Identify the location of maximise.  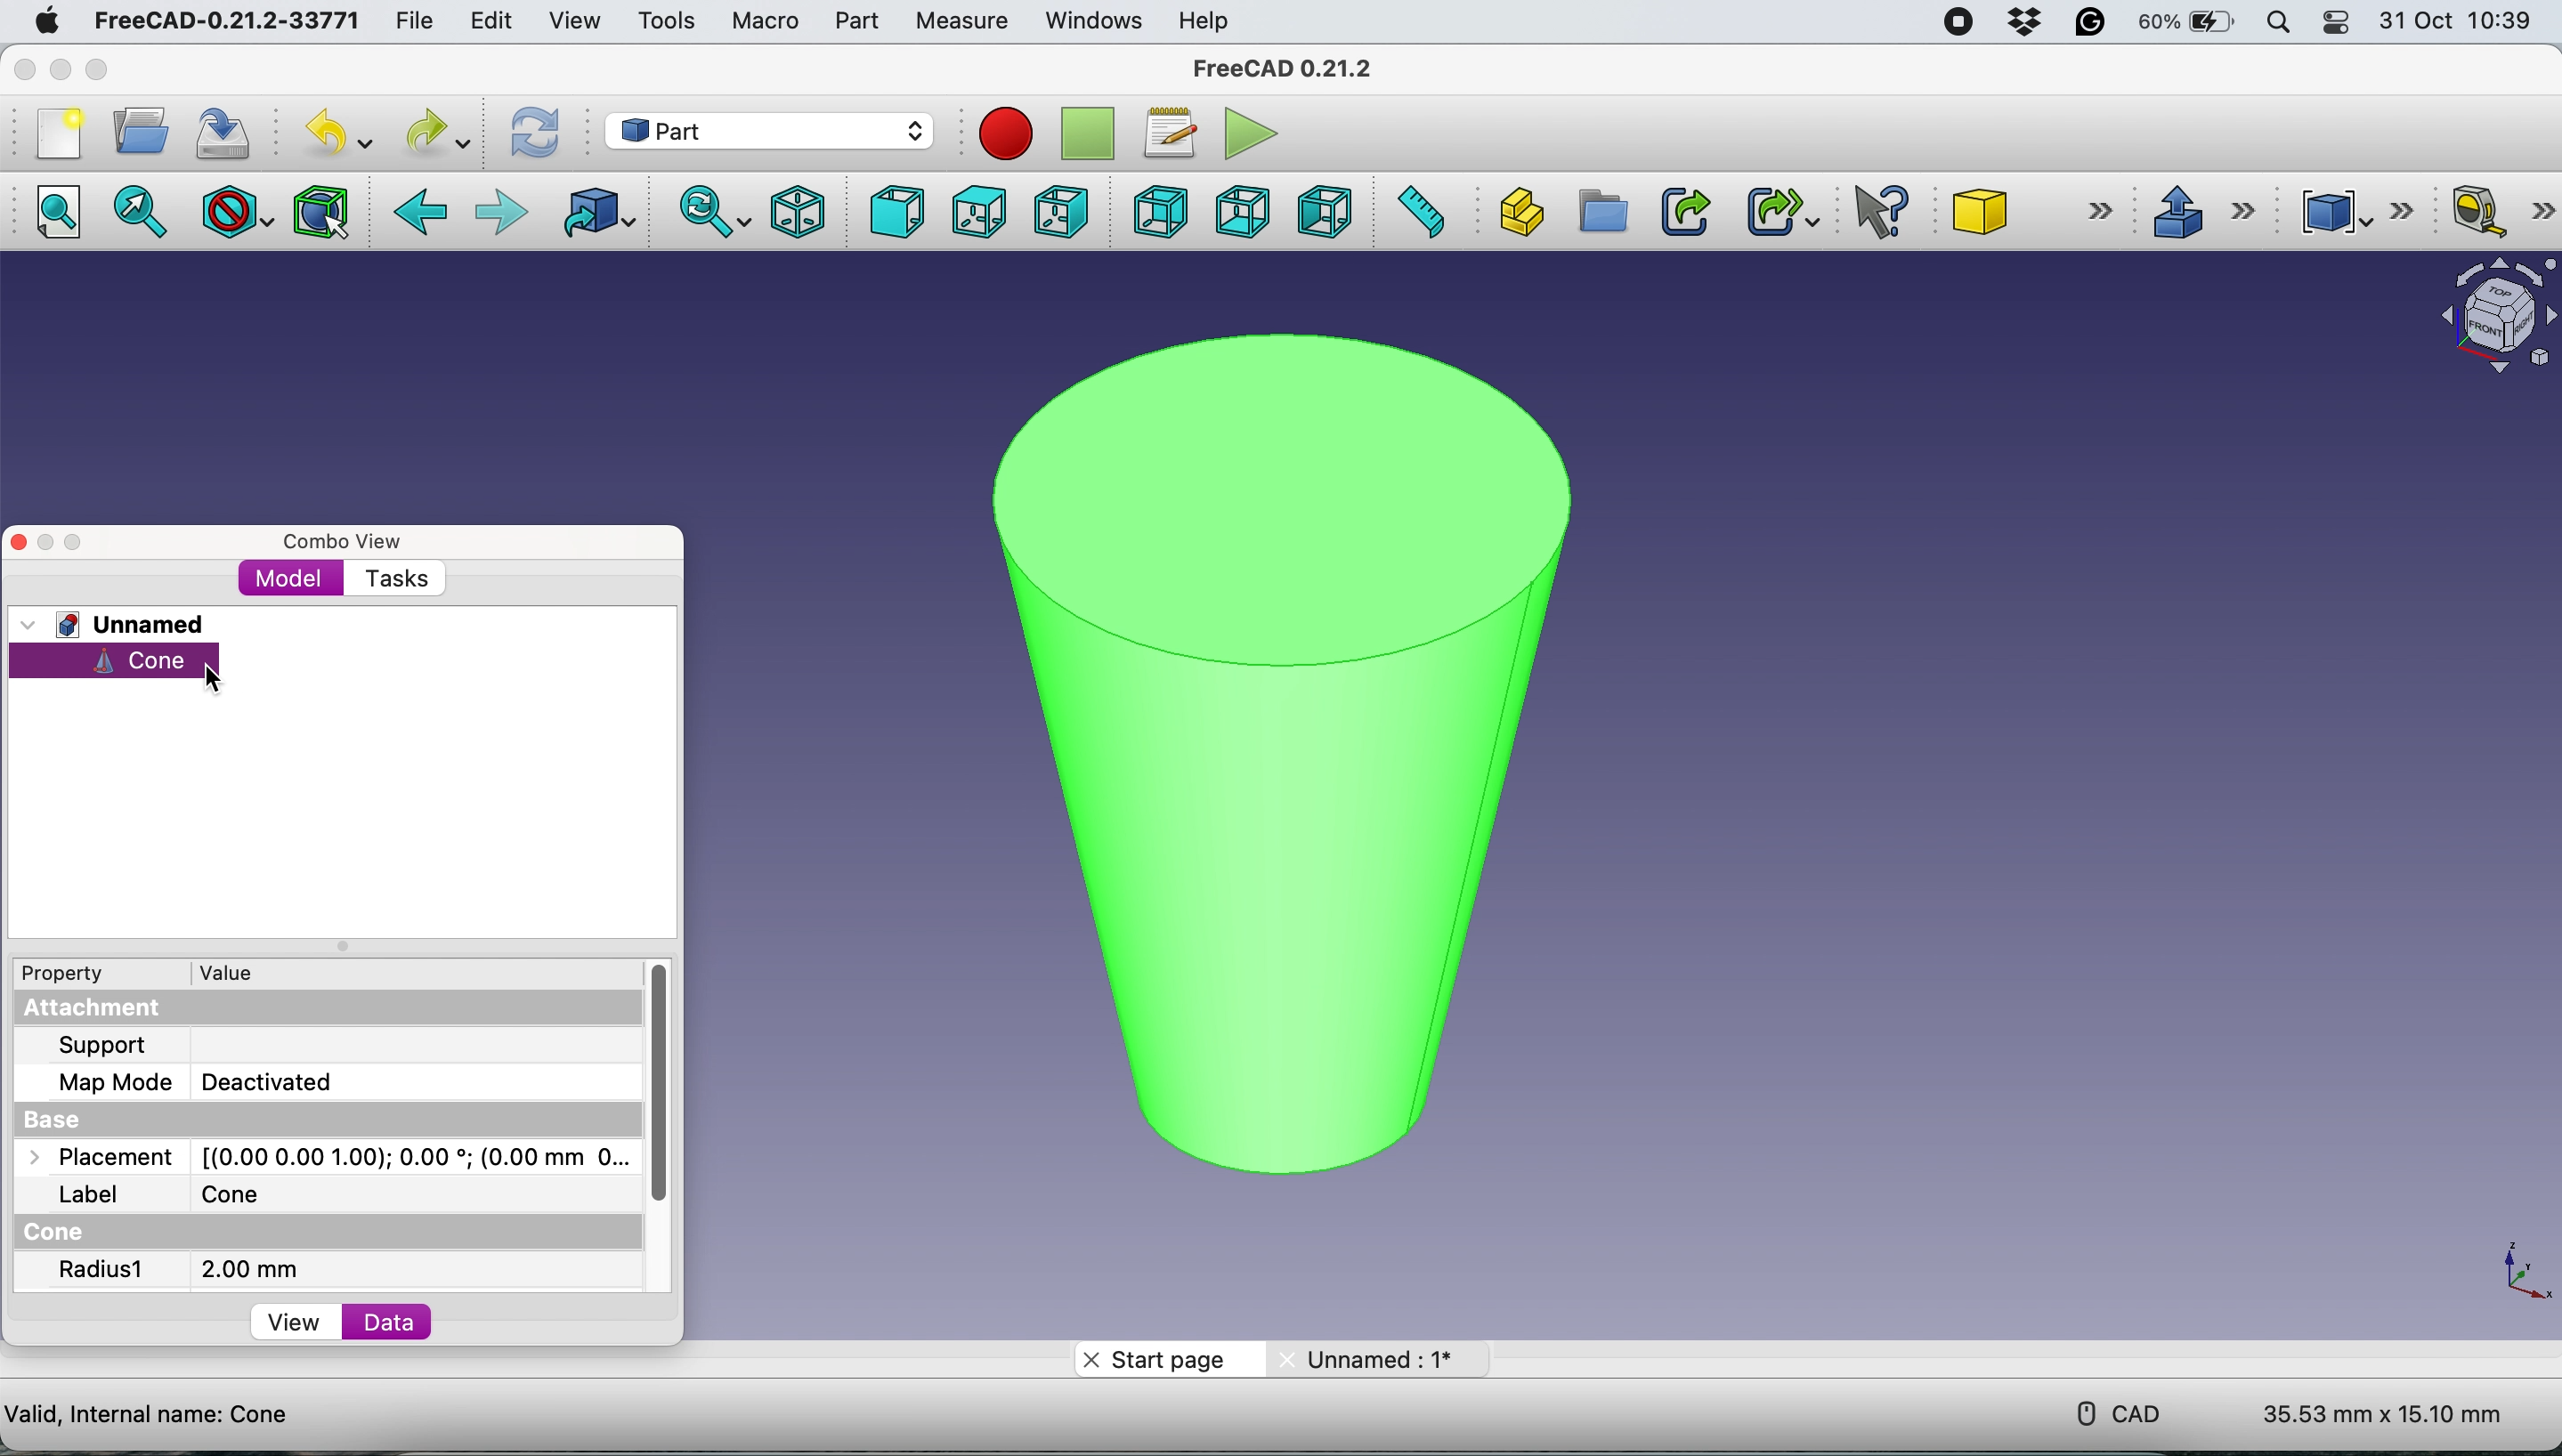
(75, 543).